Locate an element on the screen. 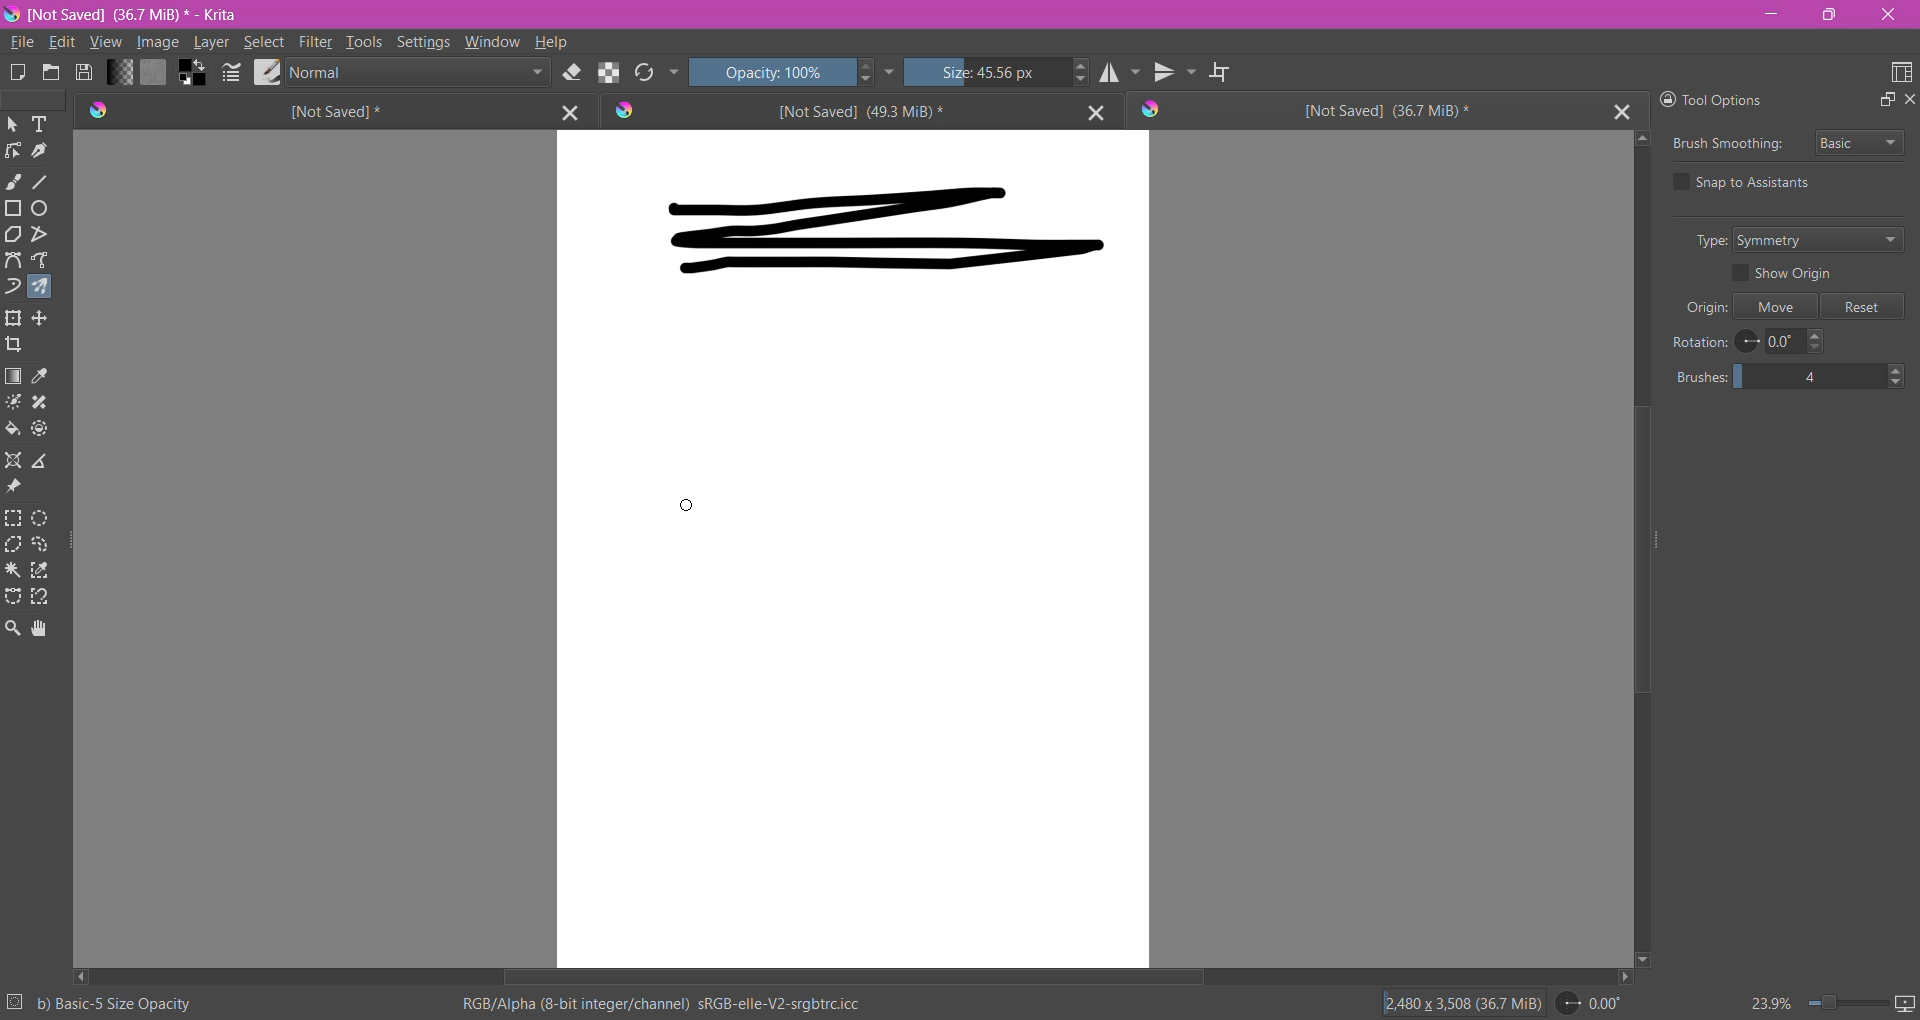 The width and height of the screenshot is (1920, 1020). Contiguous Selection Tool is located at coordinates (15, 571).